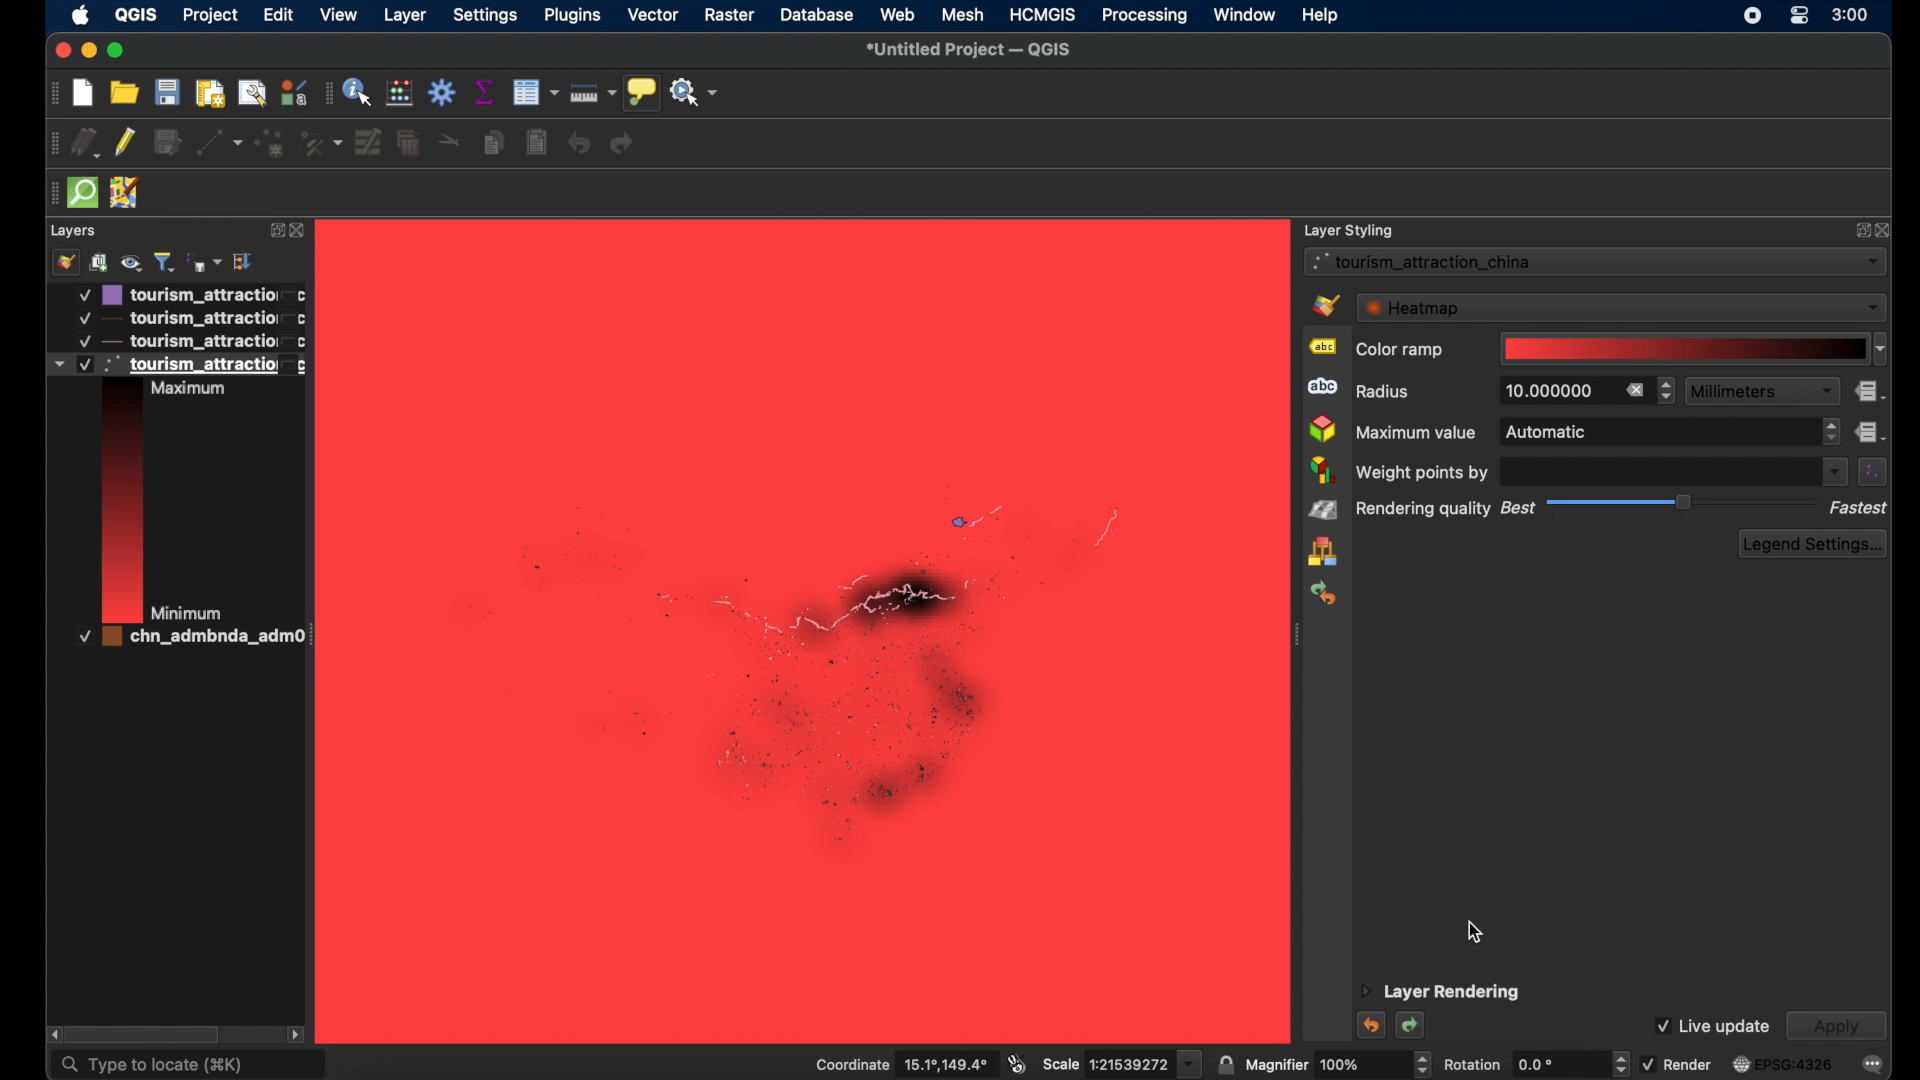 The height and width of the screenshot is (1080, 1920). I want to click on tourism, so click(176, 363).